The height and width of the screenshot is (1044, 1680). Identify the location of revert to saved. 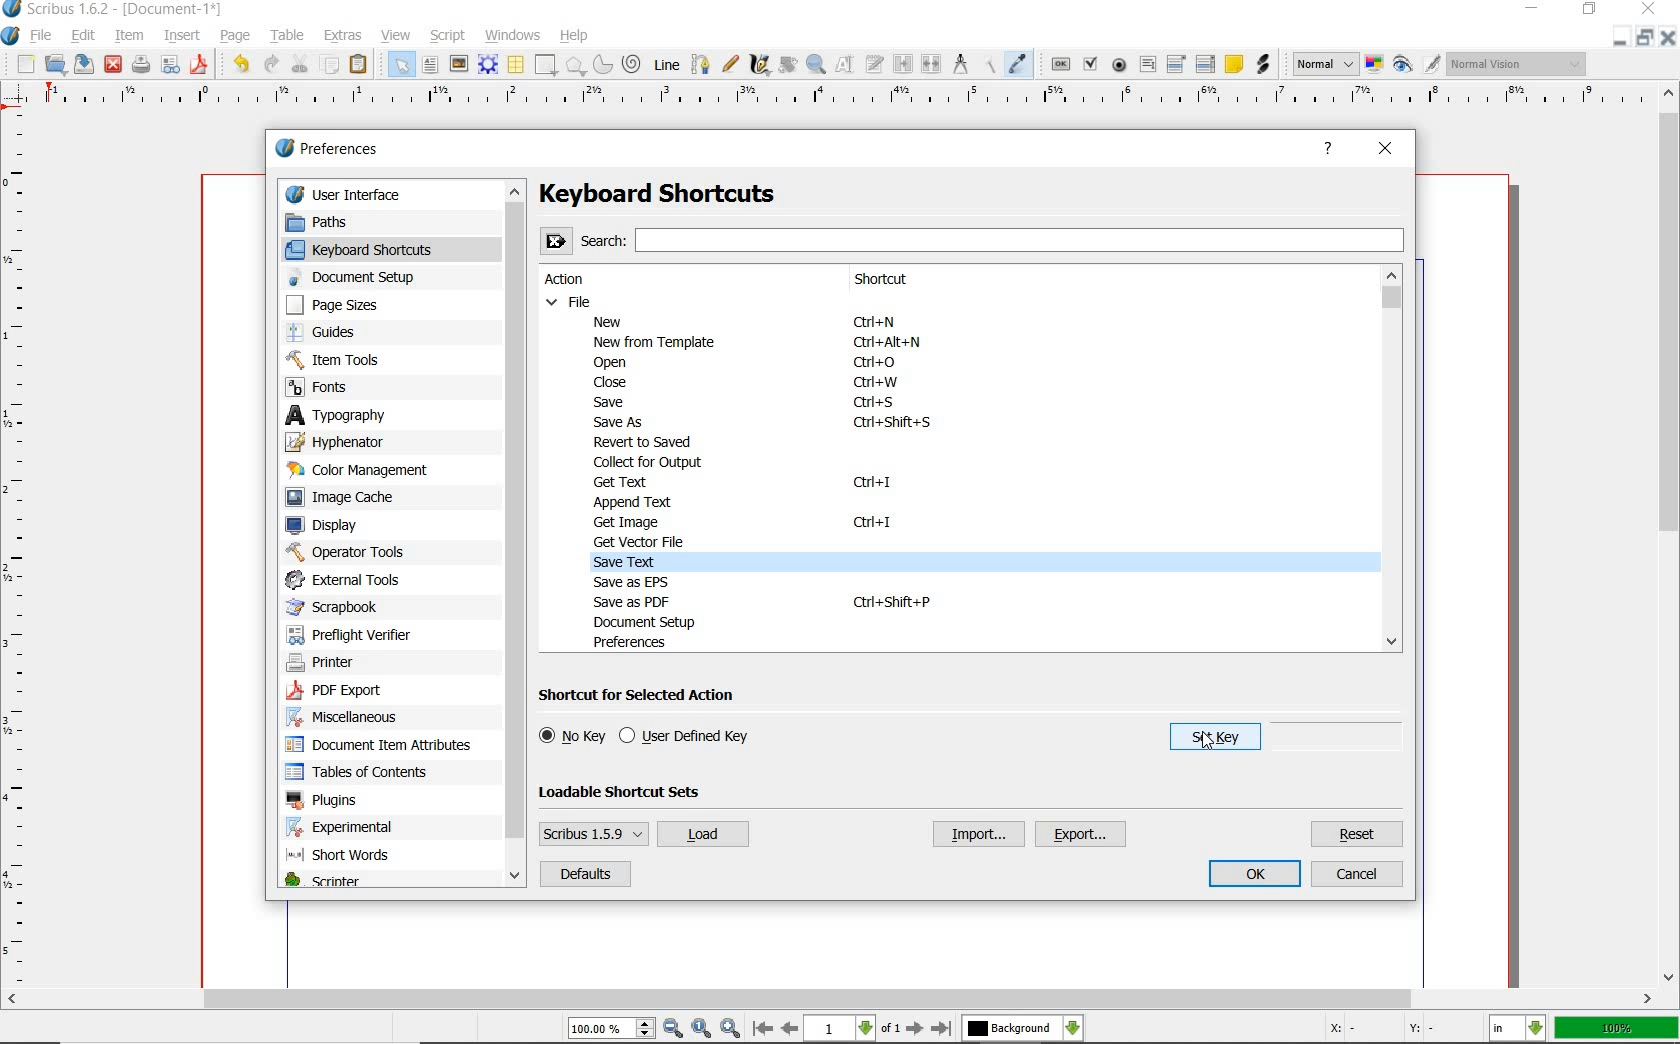
(647, 443).